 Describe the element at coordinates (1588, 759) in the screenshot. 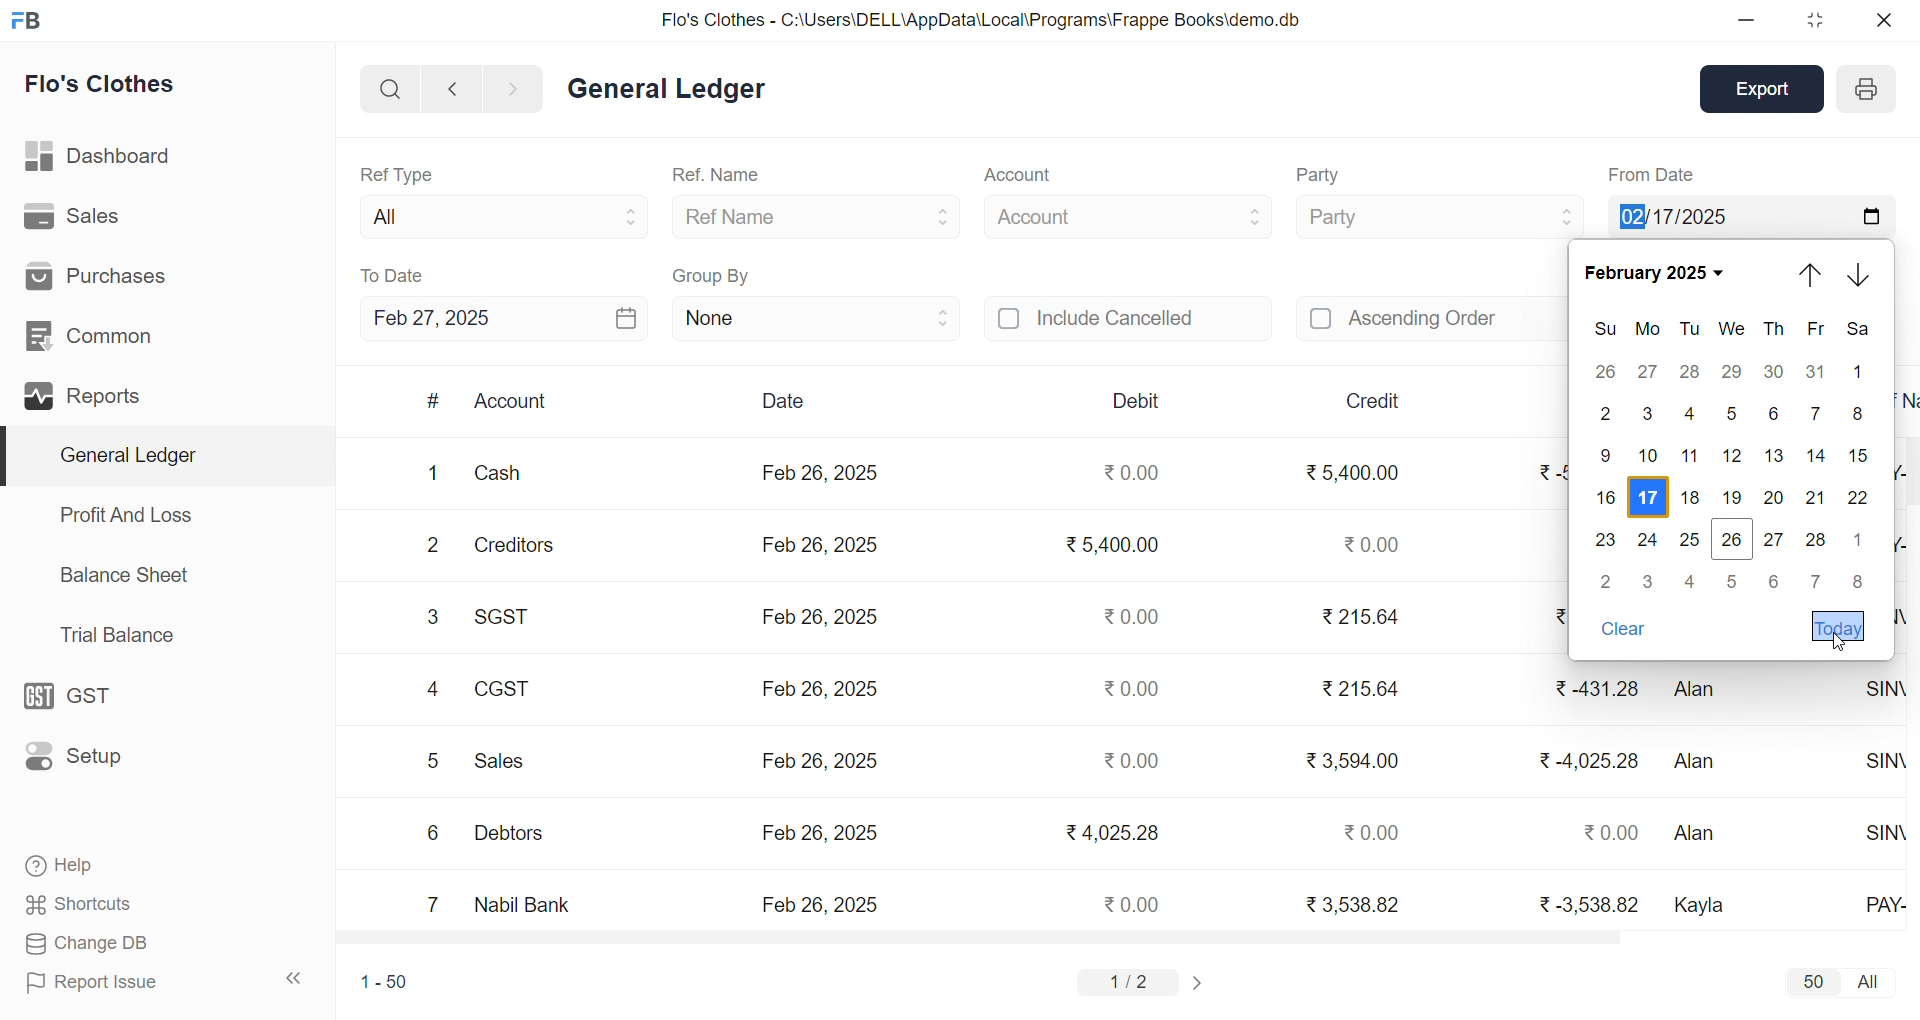

I see `₹-4,025.28` at that location.